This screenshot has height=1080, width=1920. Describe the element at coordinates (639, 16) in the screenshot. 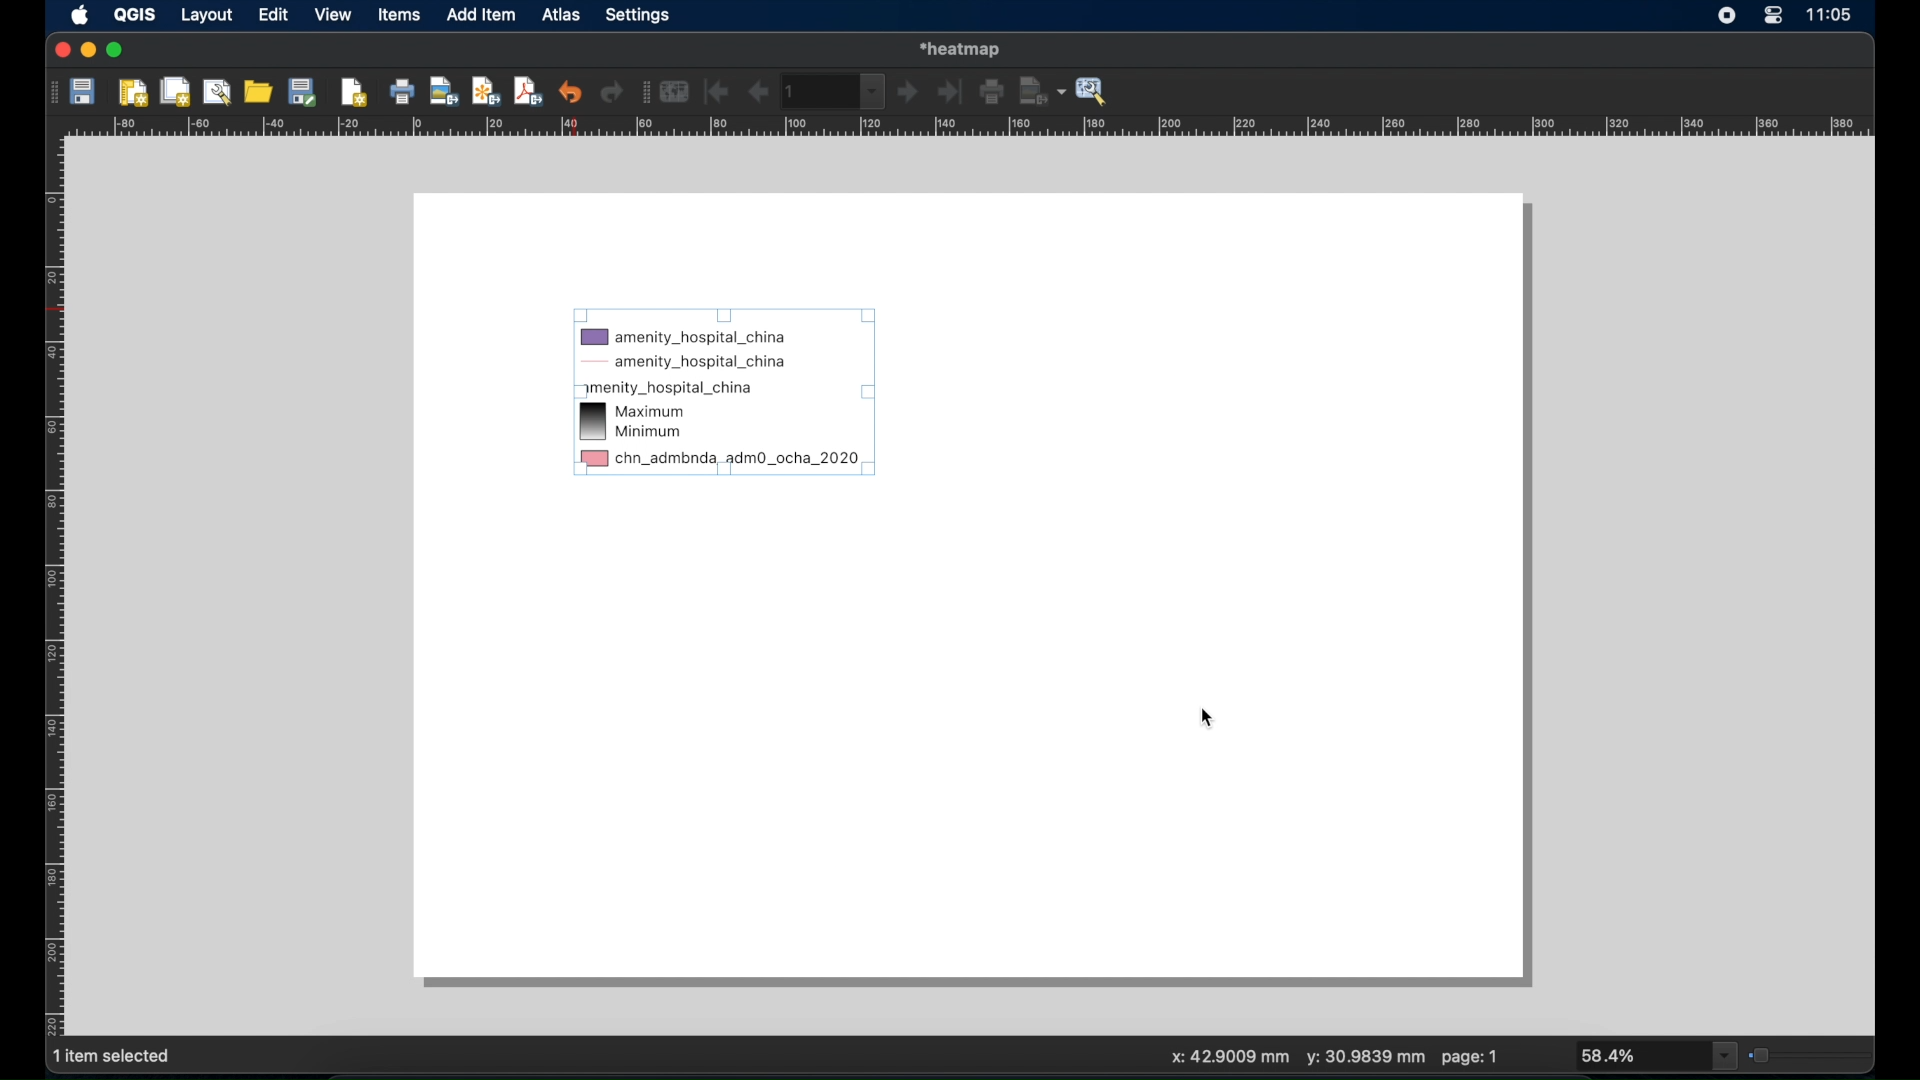

I see `settings` at that location.